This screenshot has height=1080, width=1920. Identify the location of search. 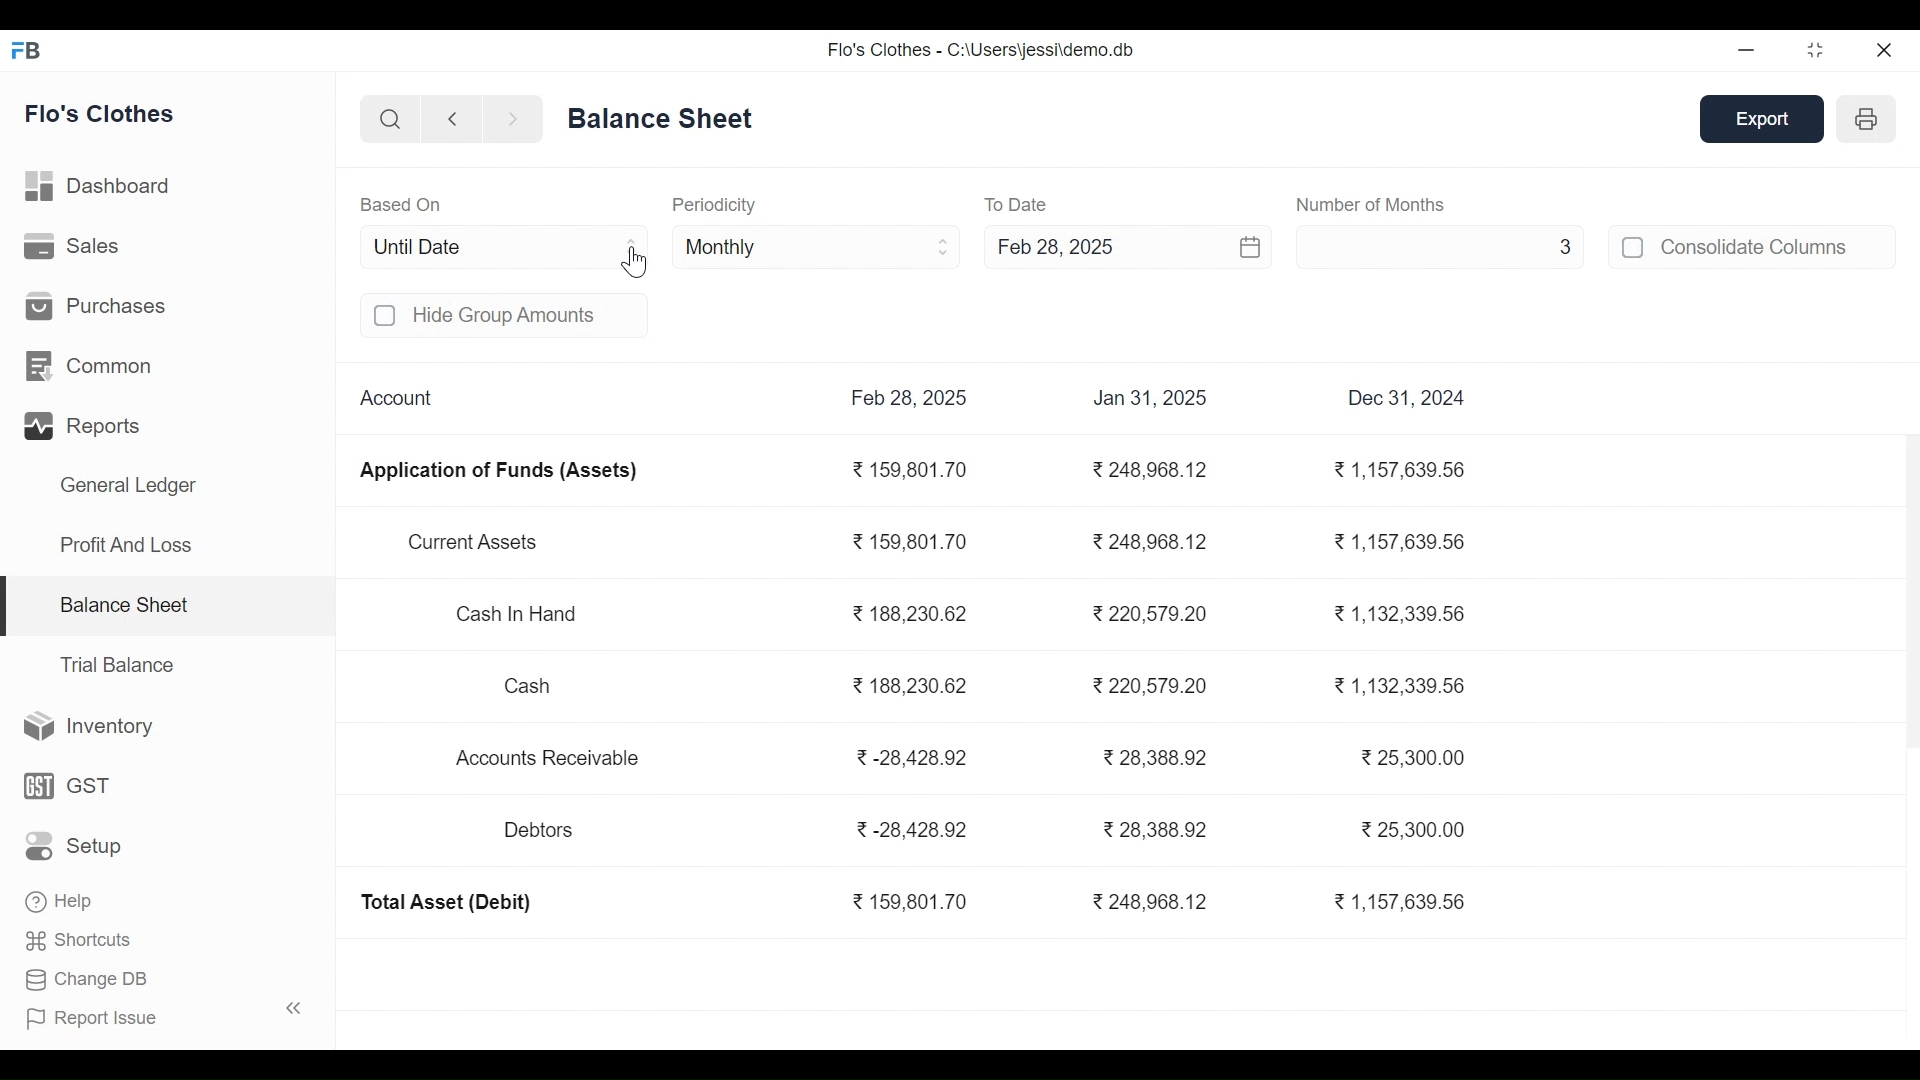
(392, 121).